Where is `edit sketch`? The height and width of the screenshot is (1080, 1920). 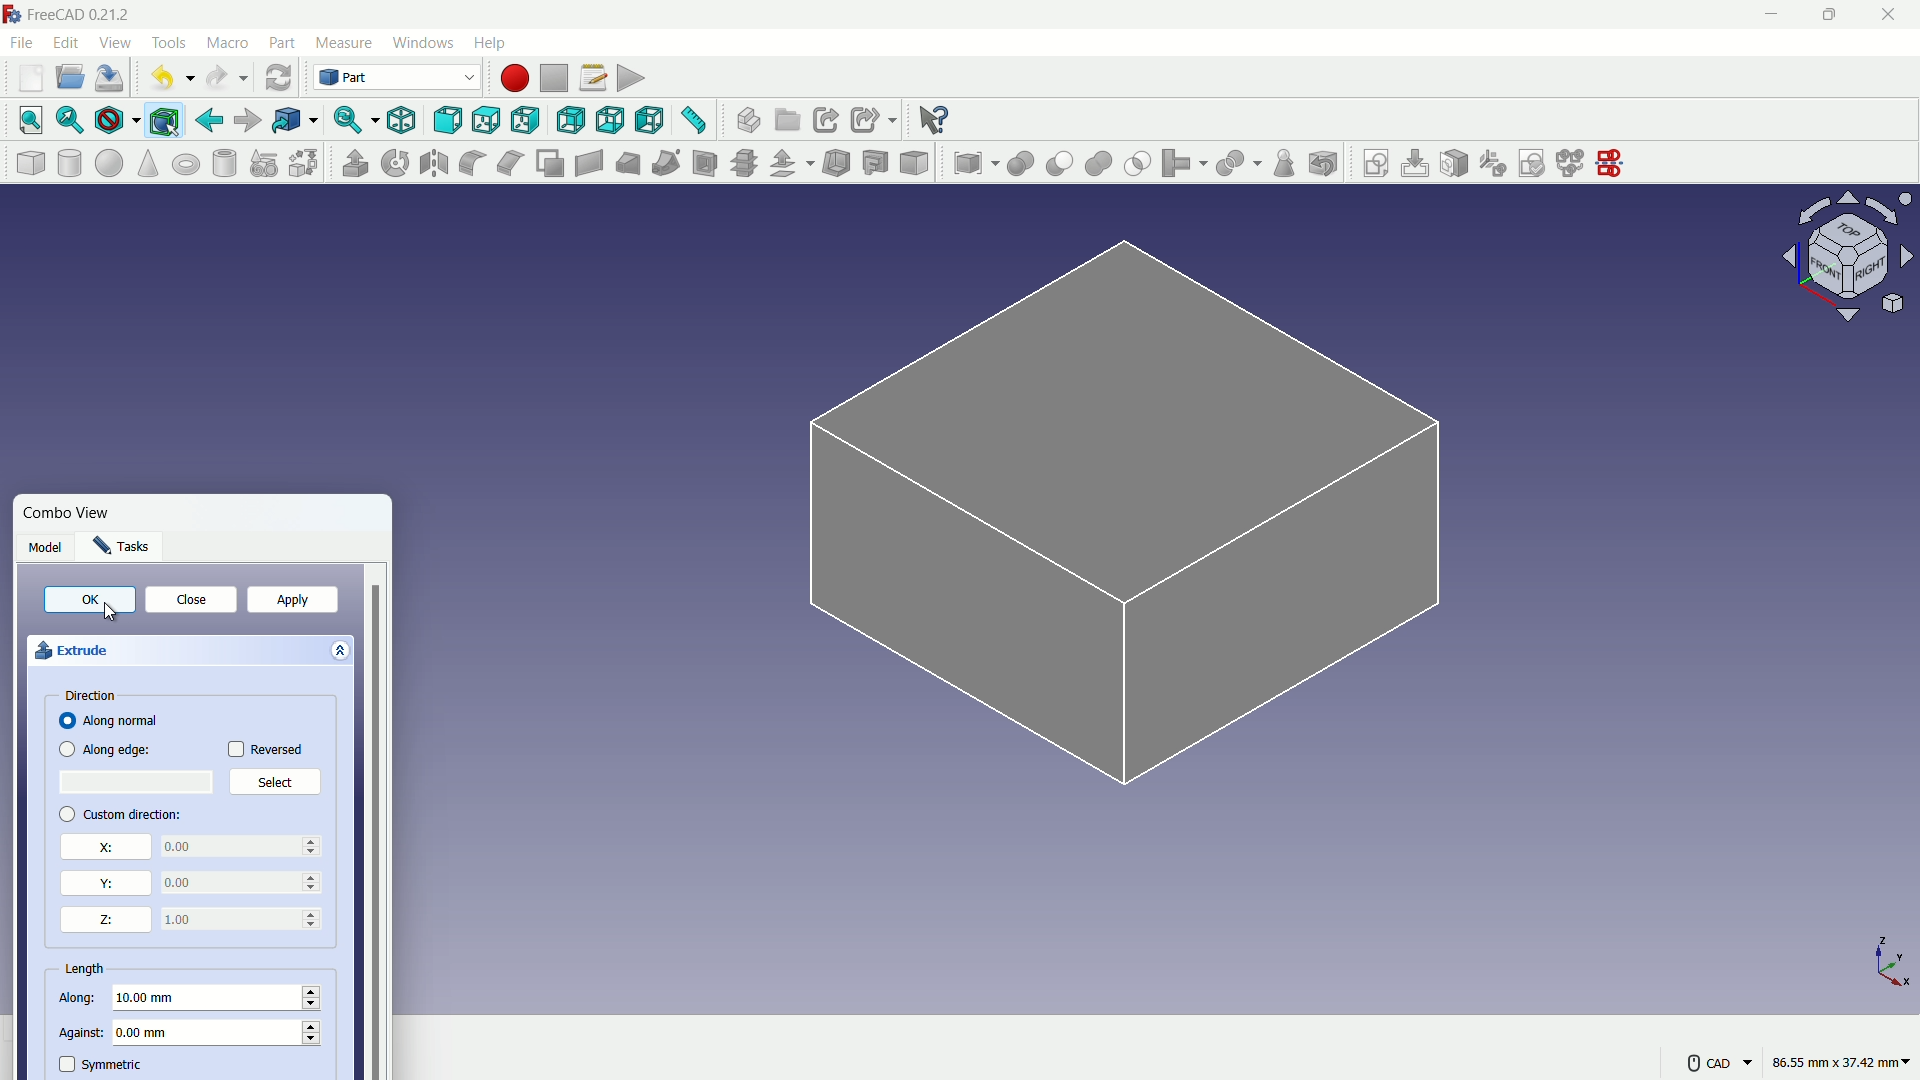 edit sketch is located at coordinates (1414, 164).